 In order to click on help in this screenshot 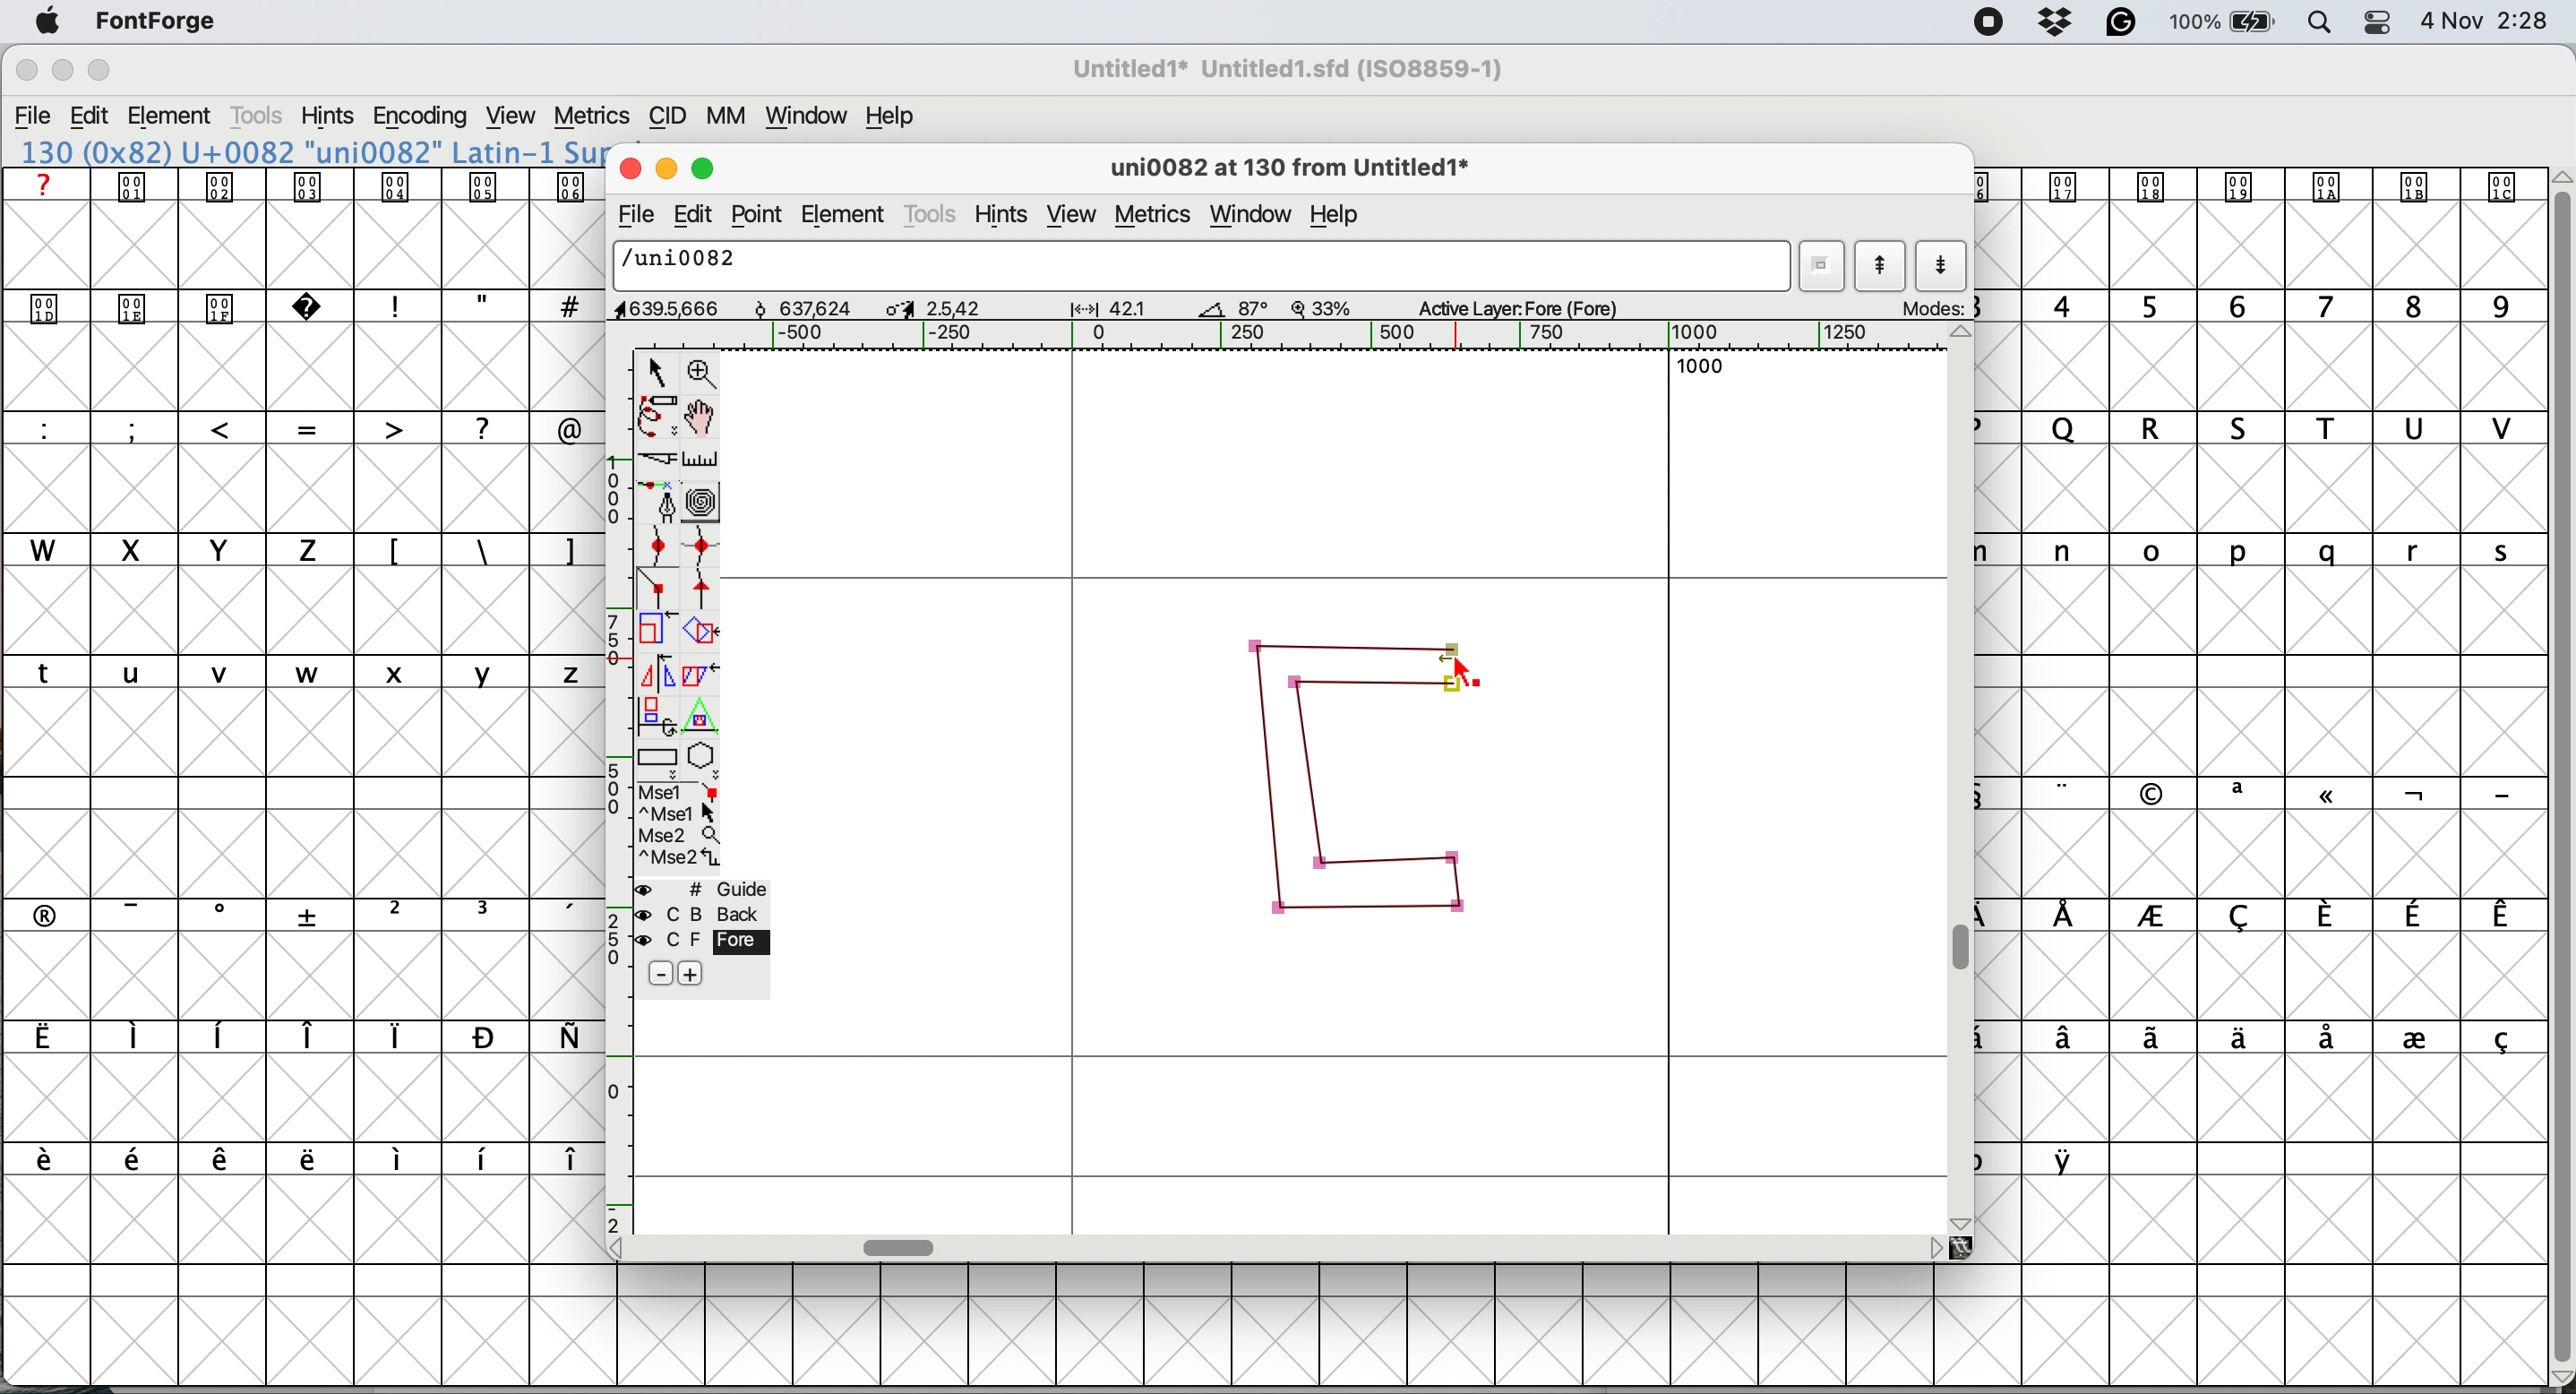, I will do `click(895, 116)`.